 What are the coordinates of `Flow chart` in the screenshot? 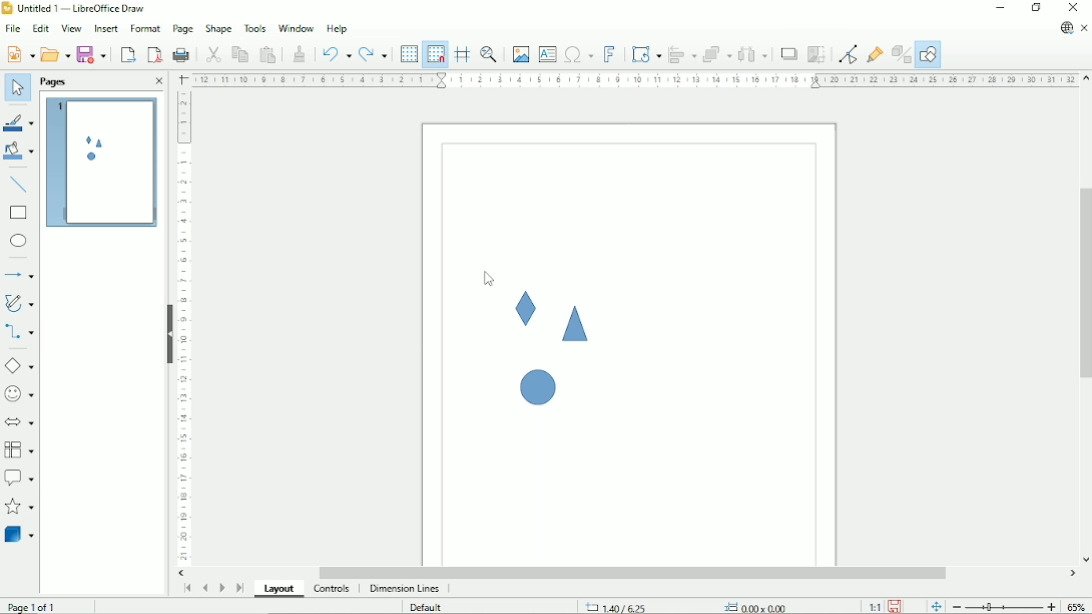 It's located at (19, 450).